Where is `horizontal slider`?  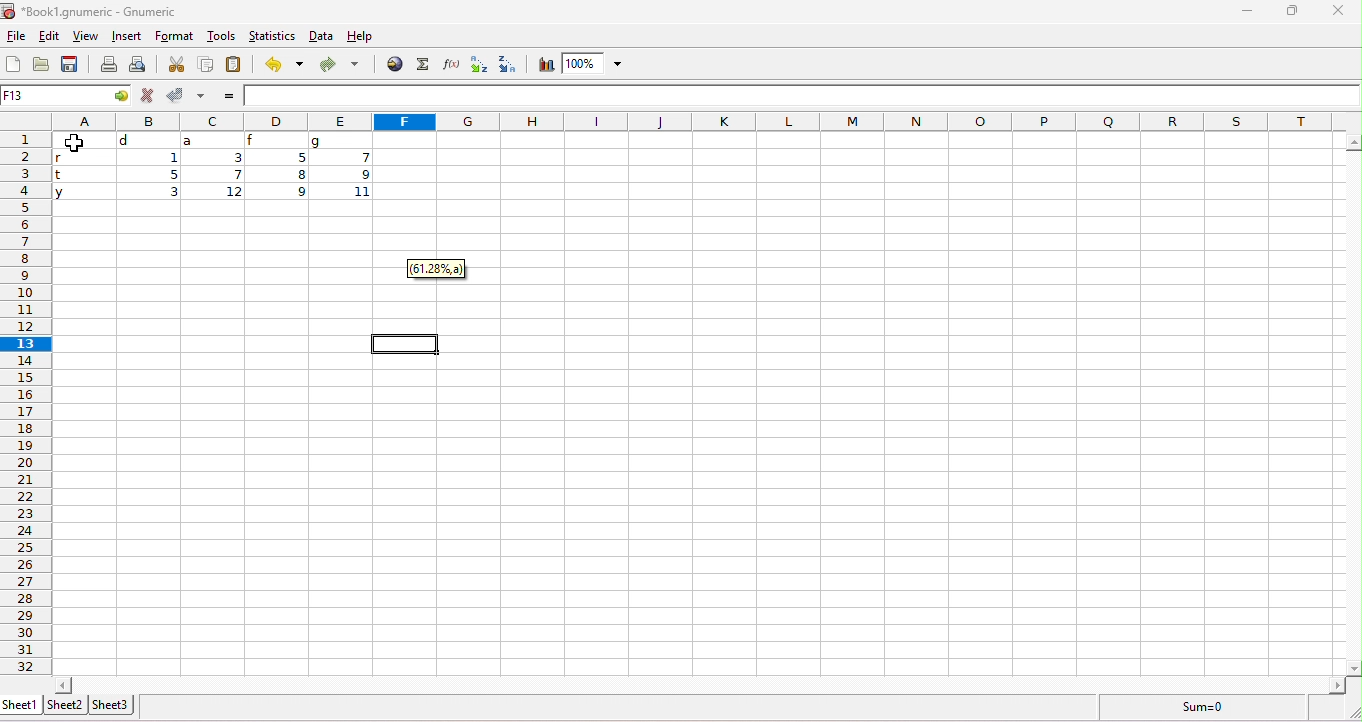 horizontal slider is located at coordinates (699, 685).